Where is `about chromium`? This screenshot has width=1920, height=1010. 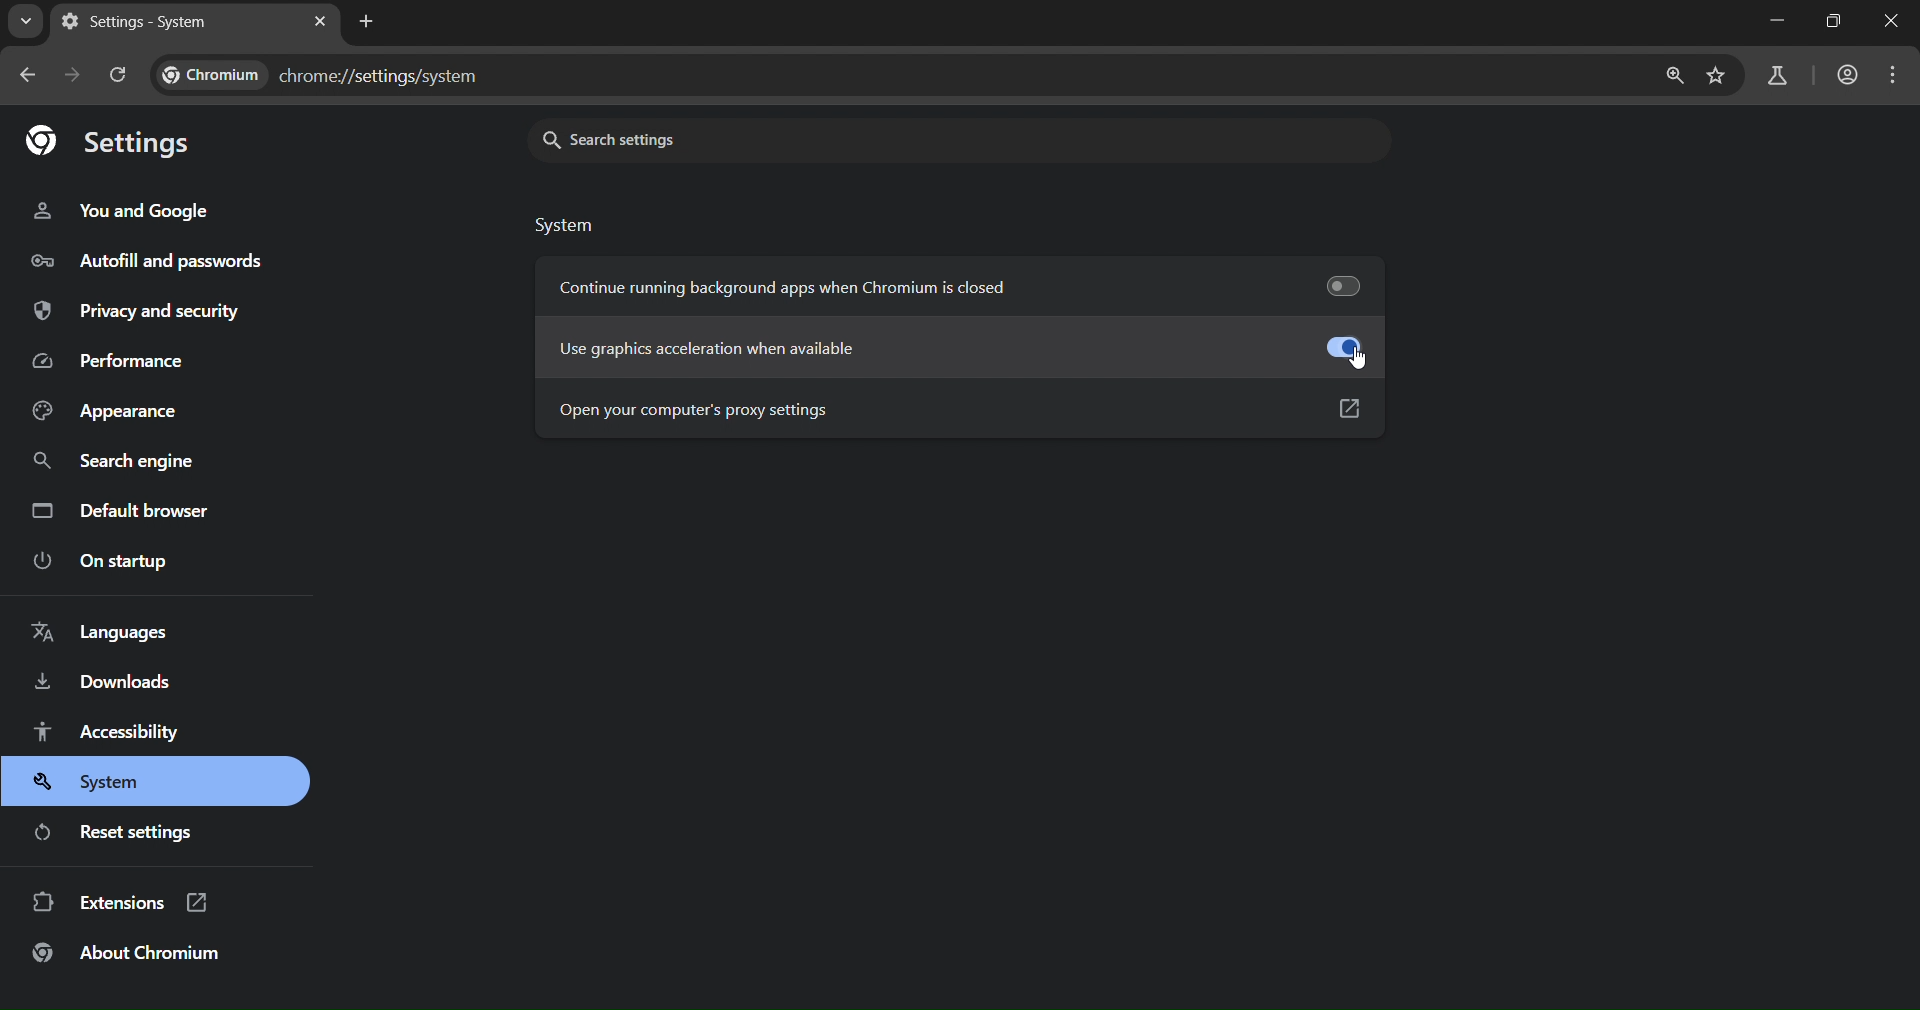 about chromium is located at coordinates (128, 950).